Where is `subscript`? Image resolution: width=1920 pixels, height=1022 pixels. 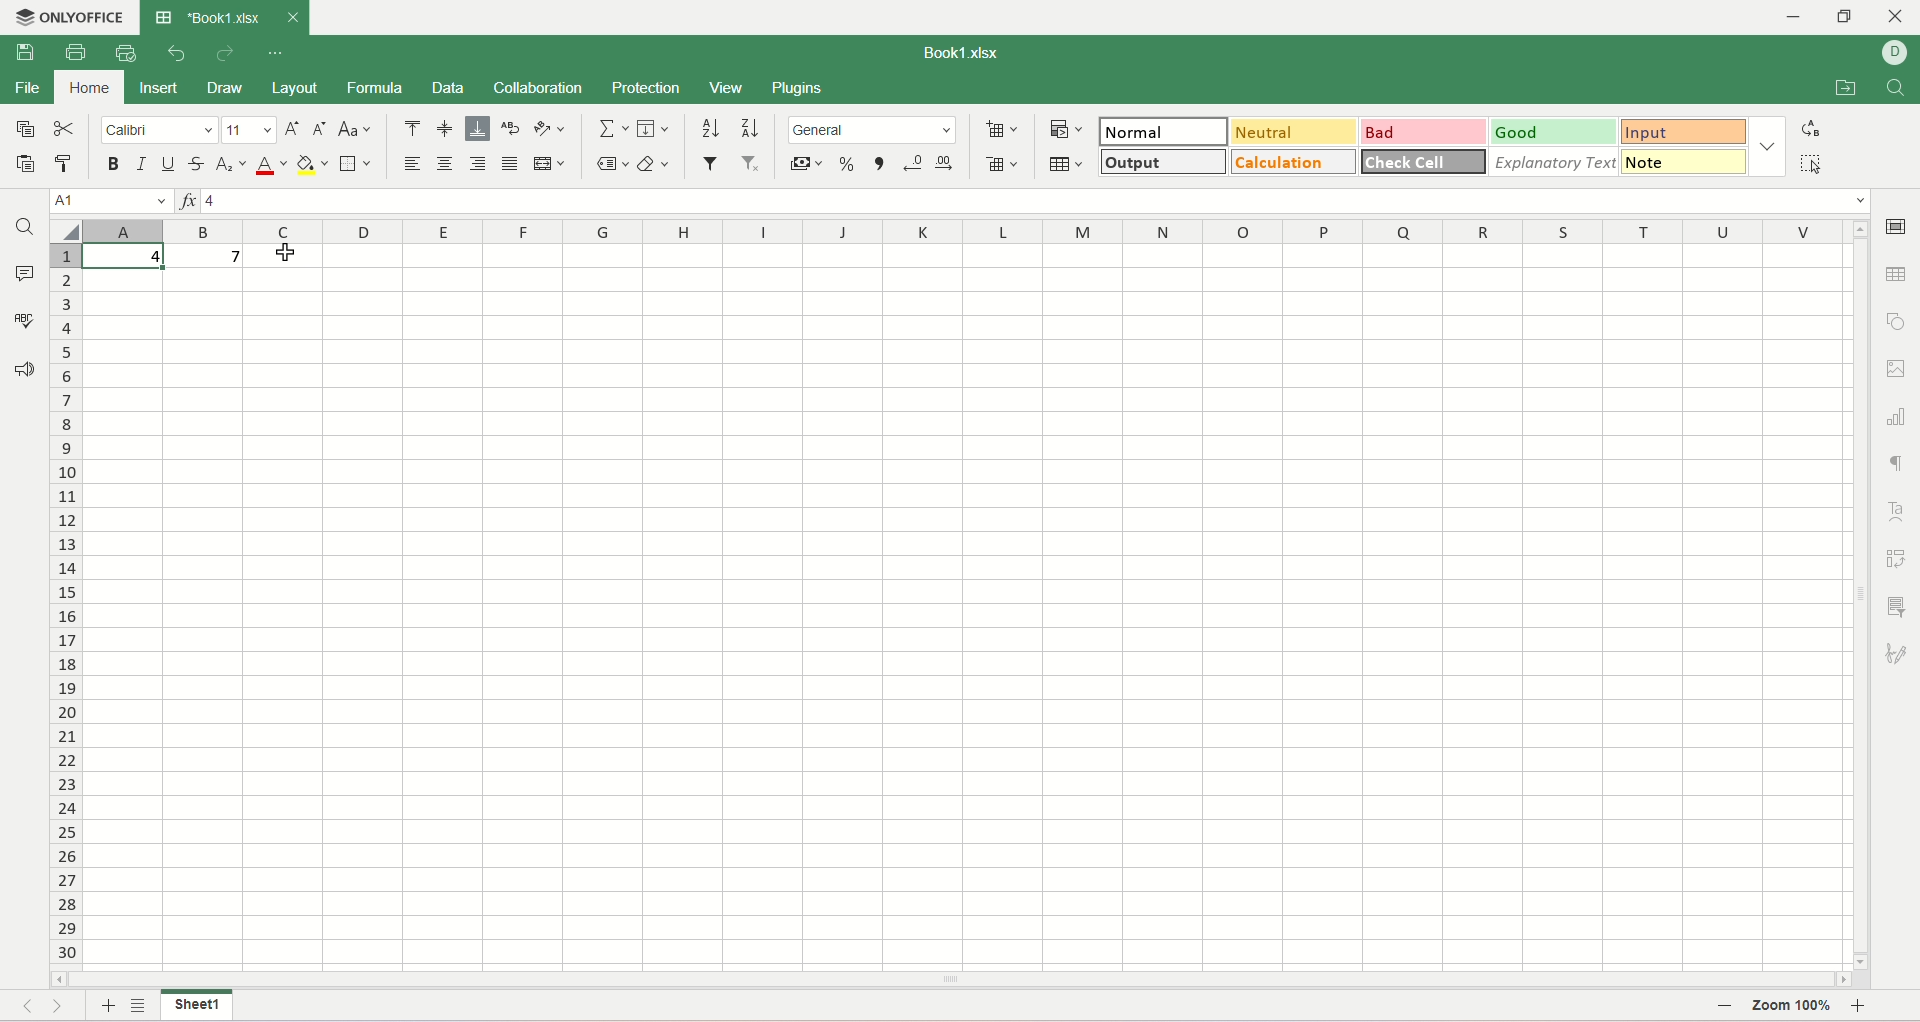
subscript is located at coordinates (232, 164).